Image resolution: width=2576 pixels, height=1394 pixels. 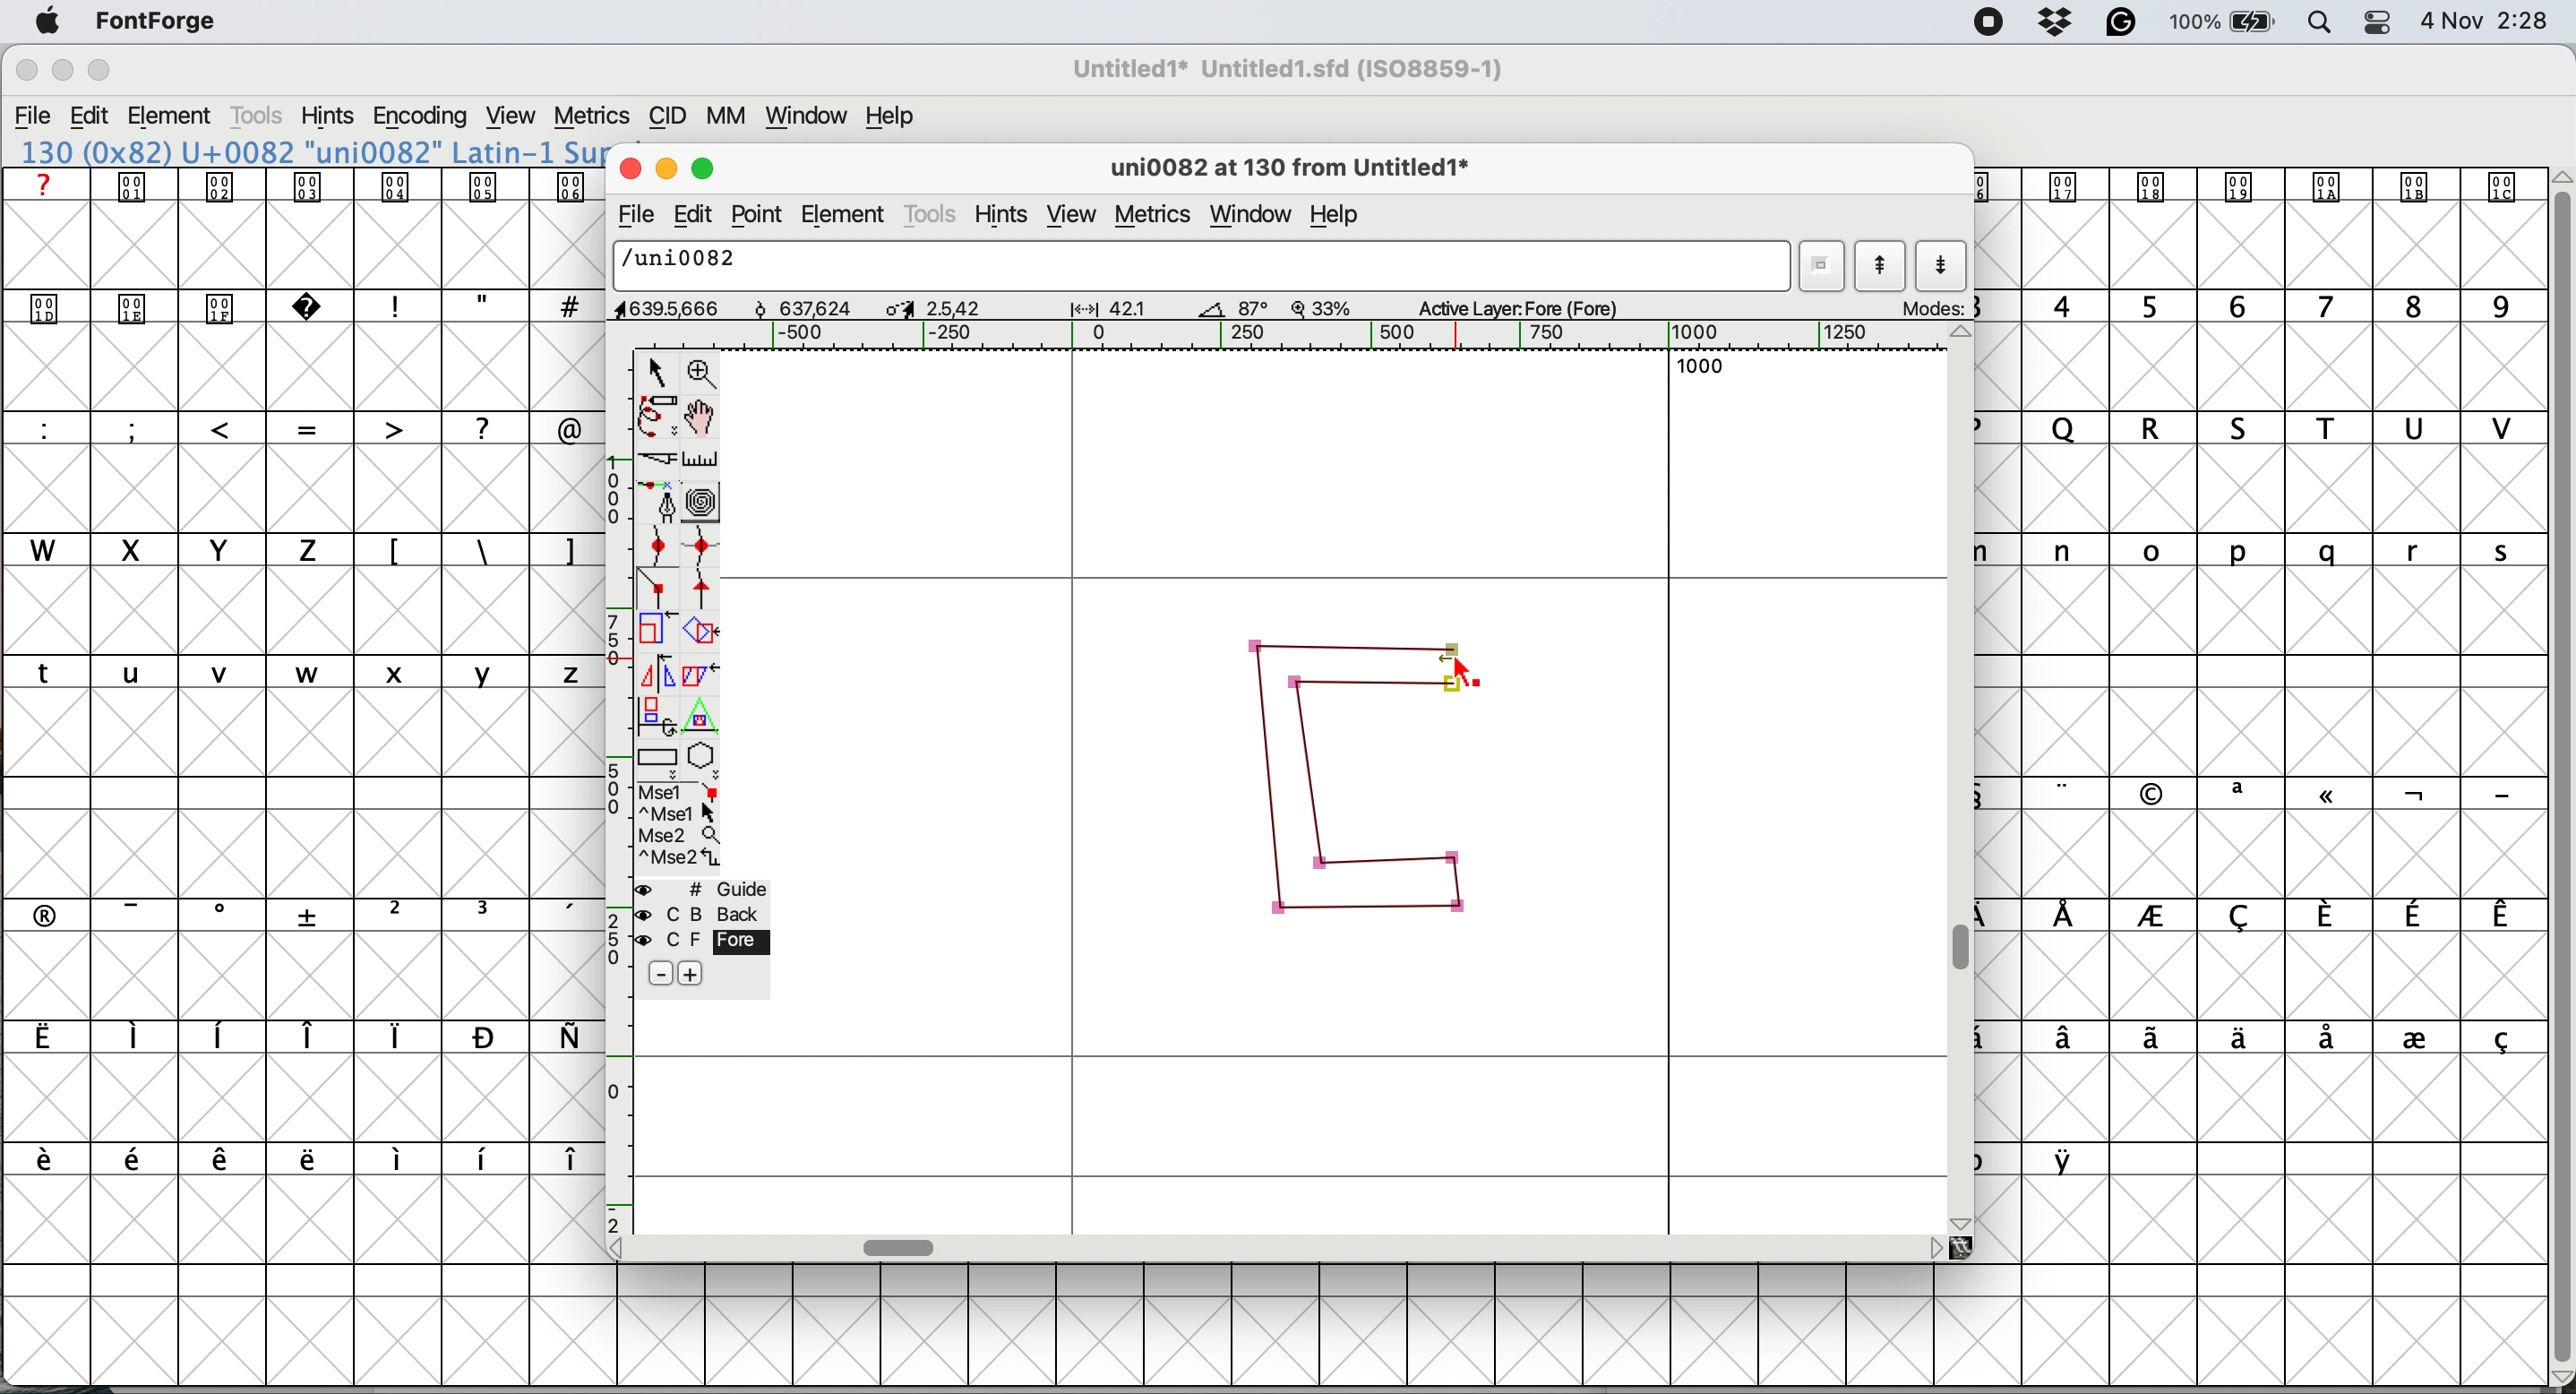 What do you see at coordinates (2220, 22) in the screenshot?
I see `battery` at bounding box center [2220, 22].